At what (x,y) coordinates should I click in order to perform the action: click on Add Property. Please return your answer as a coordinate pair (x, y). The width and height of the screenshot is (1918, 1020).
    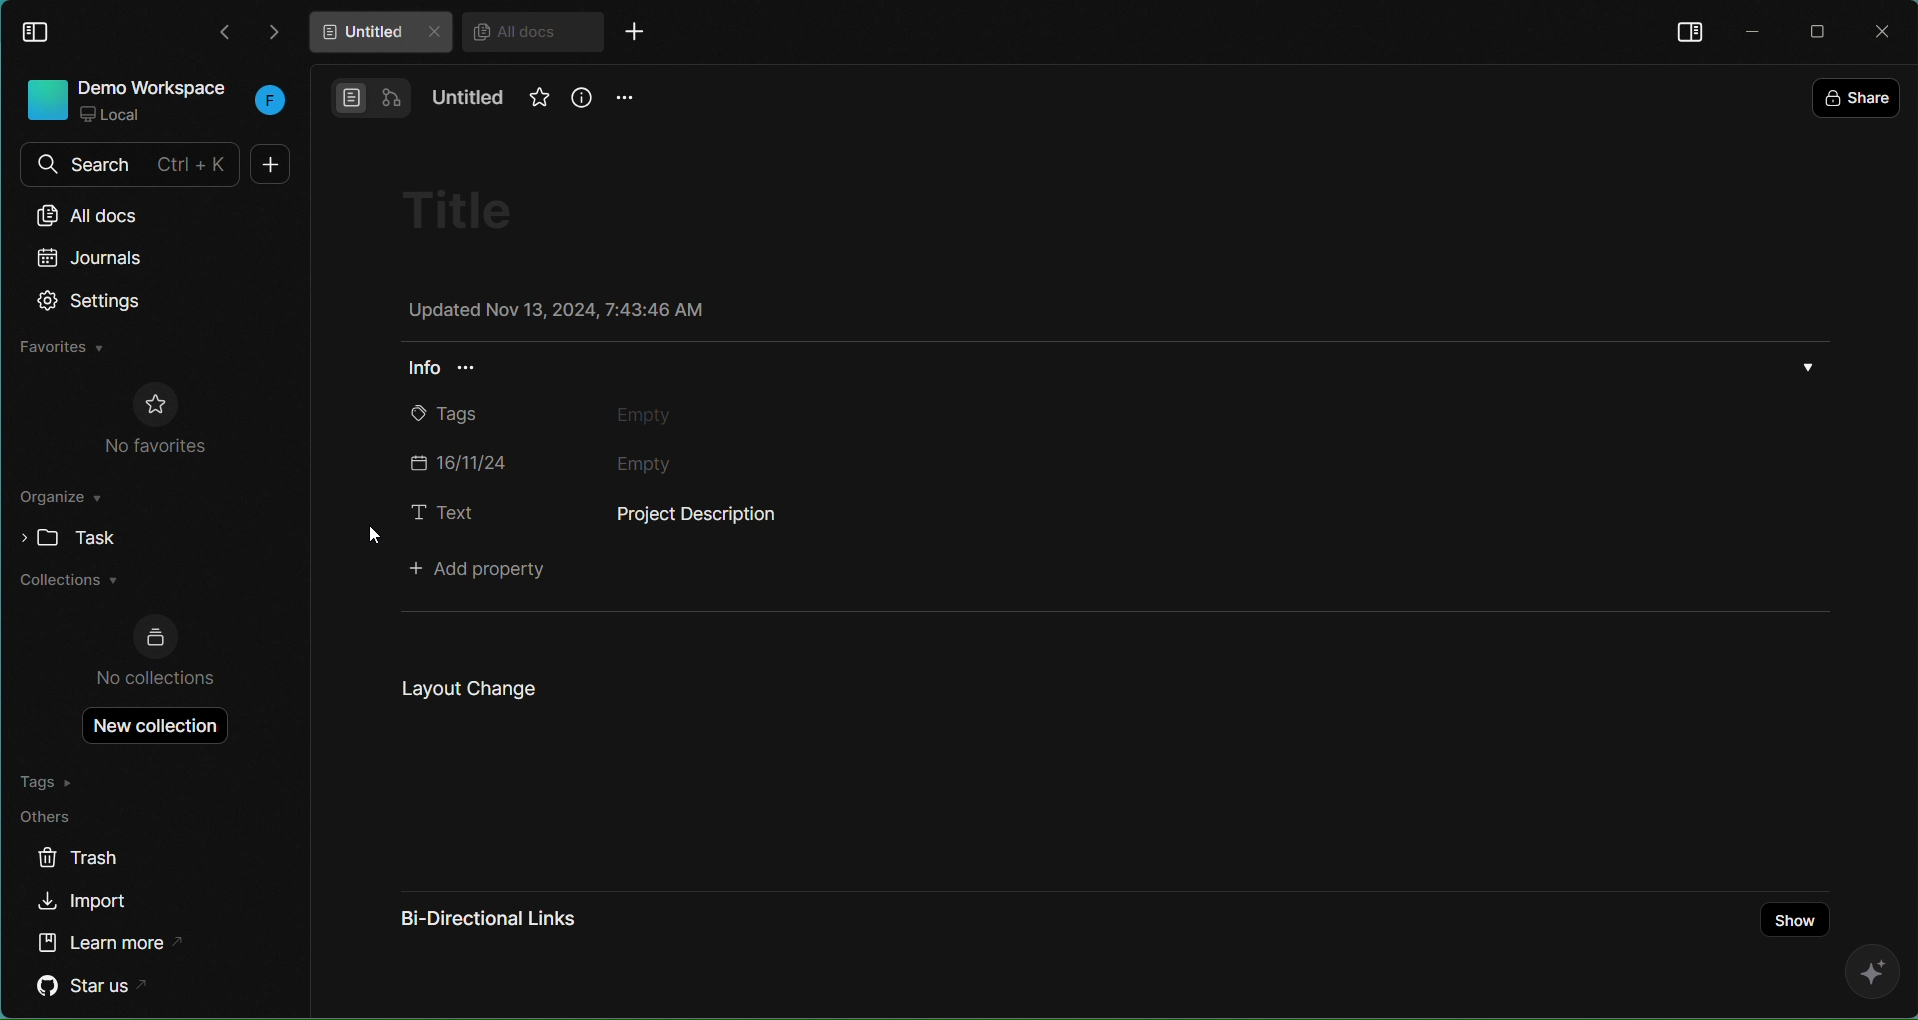
    Looking at the image, I should click on (487, 571).